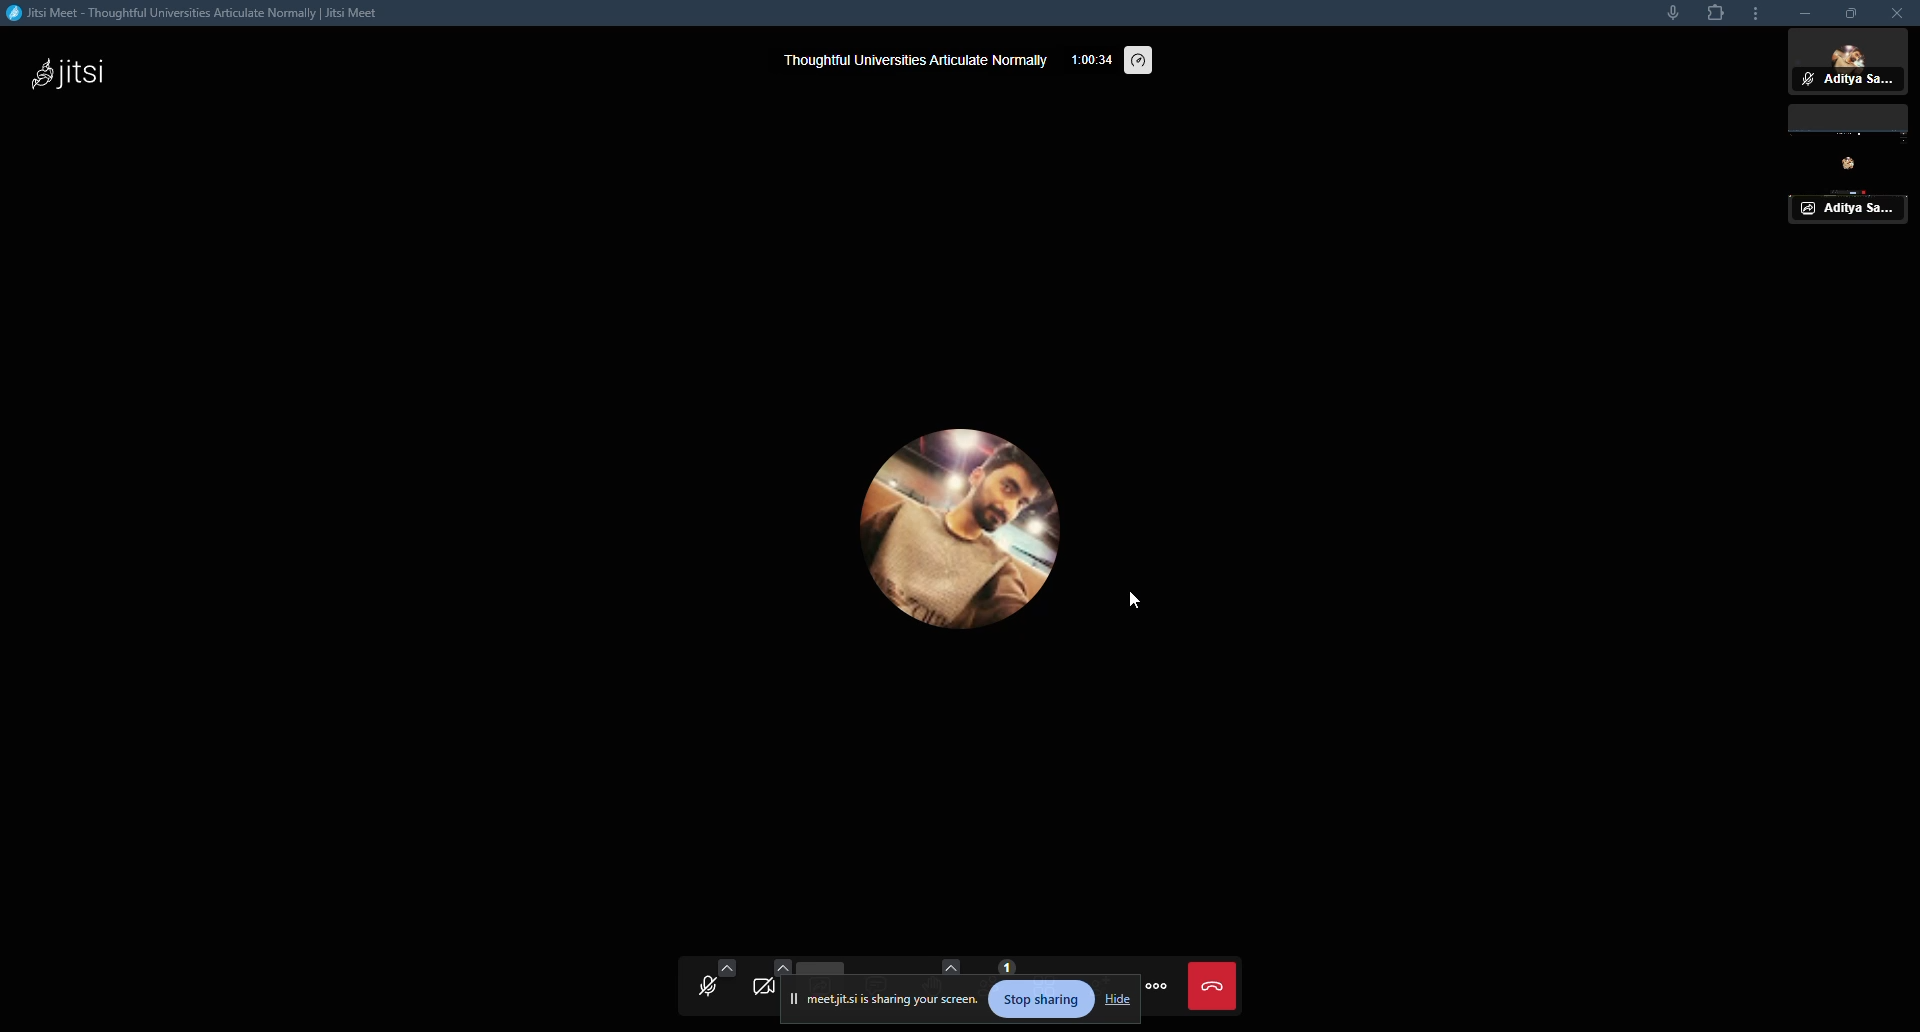  What do you see at coordinates (1089, 59) in the screenshot?
I see `1:00:23` at bounding box center [1089, 59].